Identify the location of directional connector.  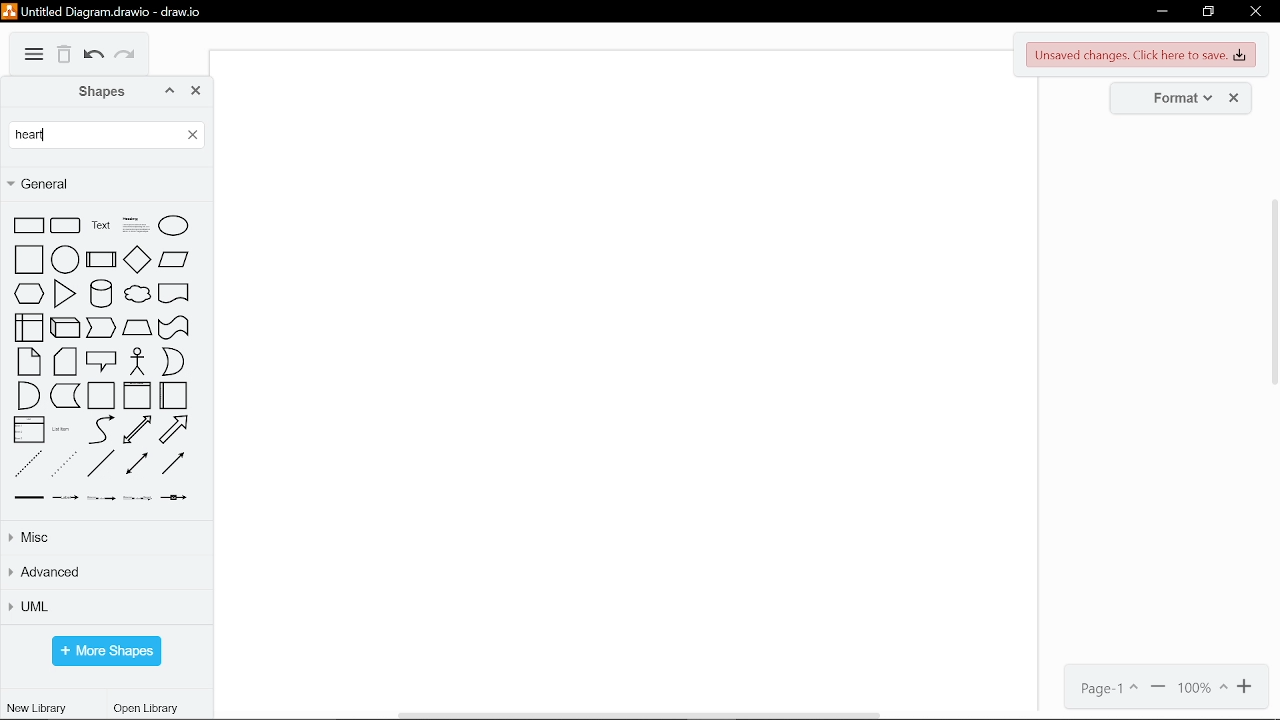
(174, 465).